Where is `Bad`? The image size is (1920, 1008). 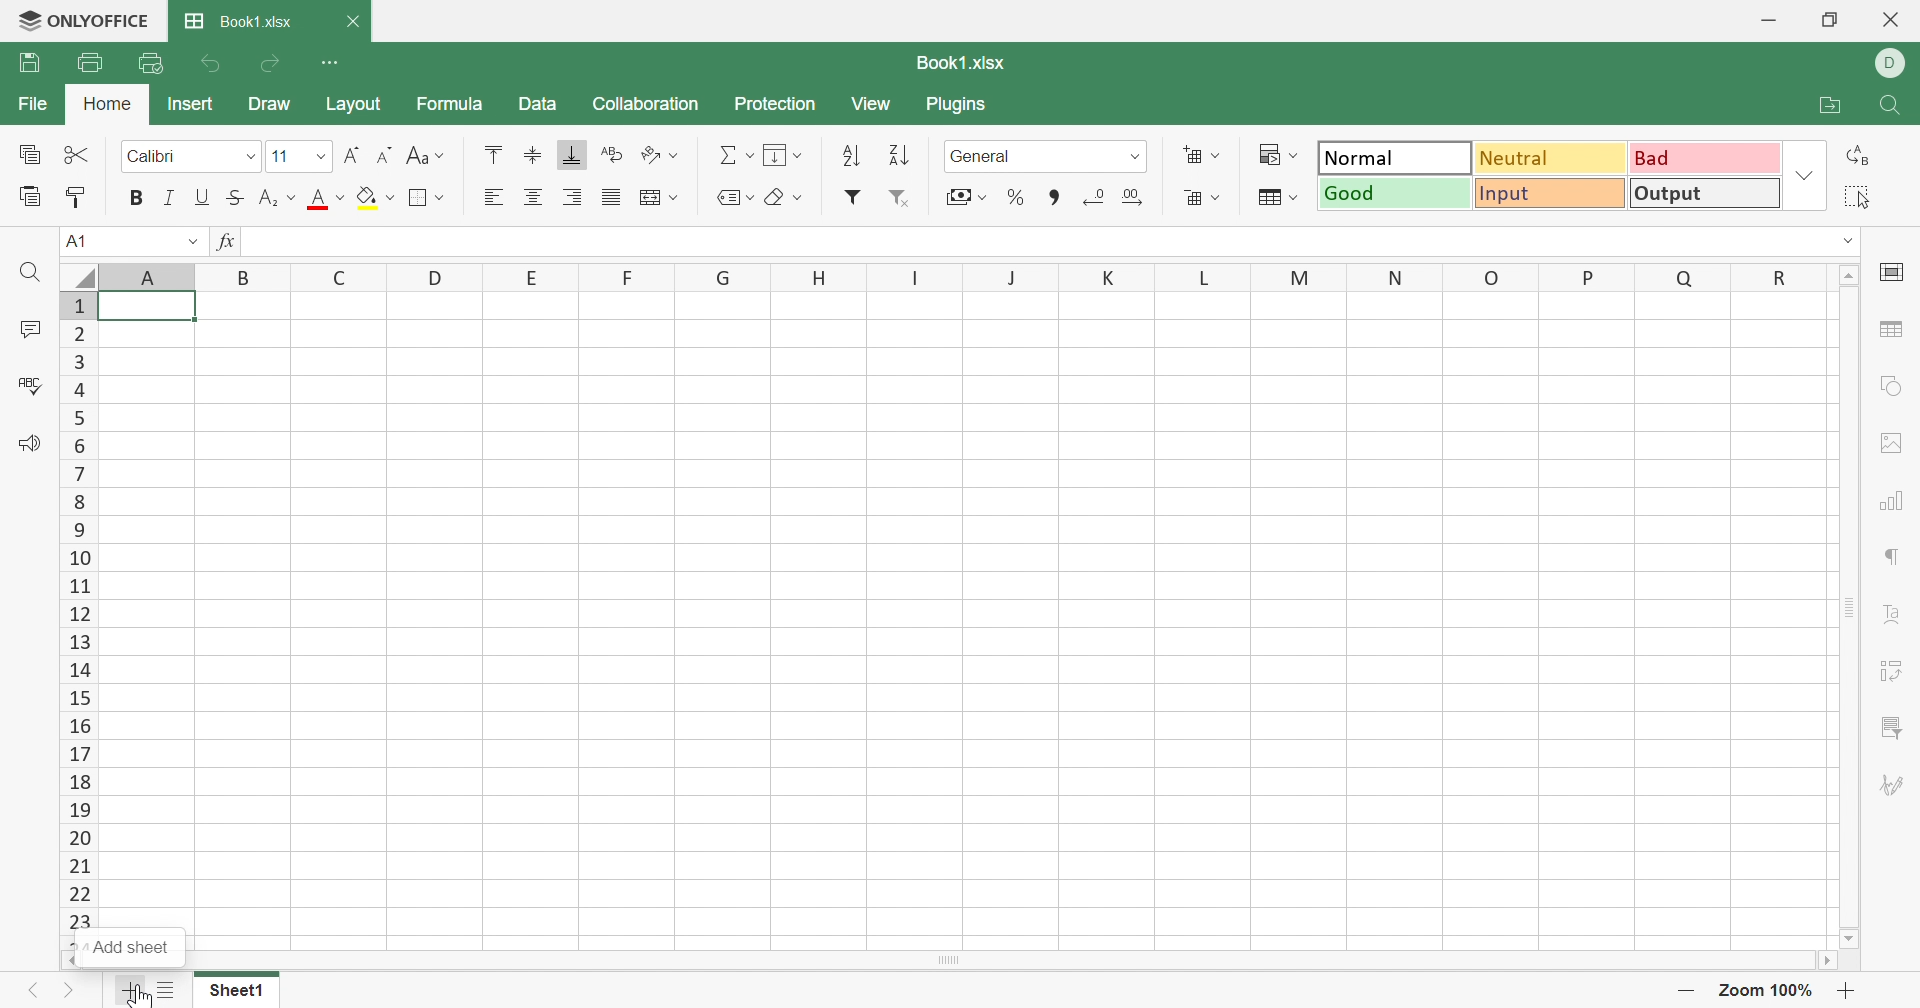 Bad is located at coordinates (1698, 159).